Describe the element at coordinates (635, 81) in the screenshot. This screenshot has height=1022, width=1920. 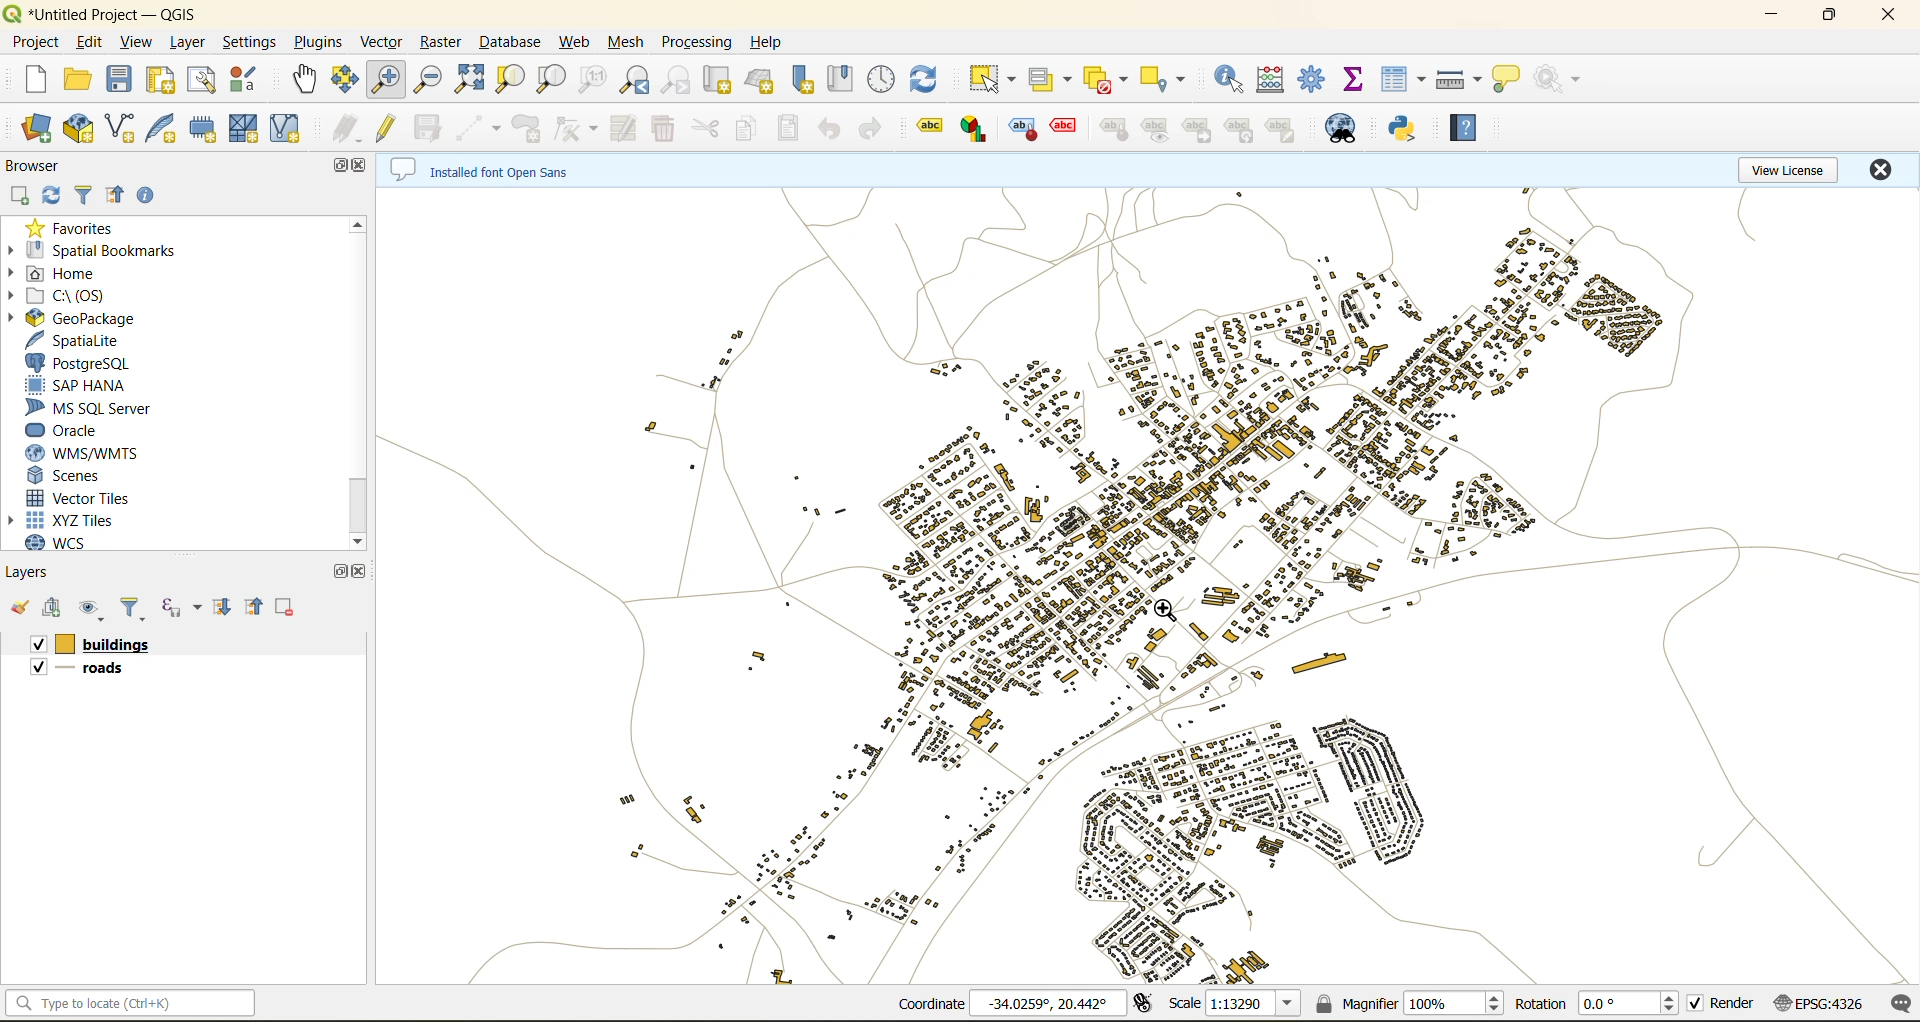
I see `zoom last` at that location.